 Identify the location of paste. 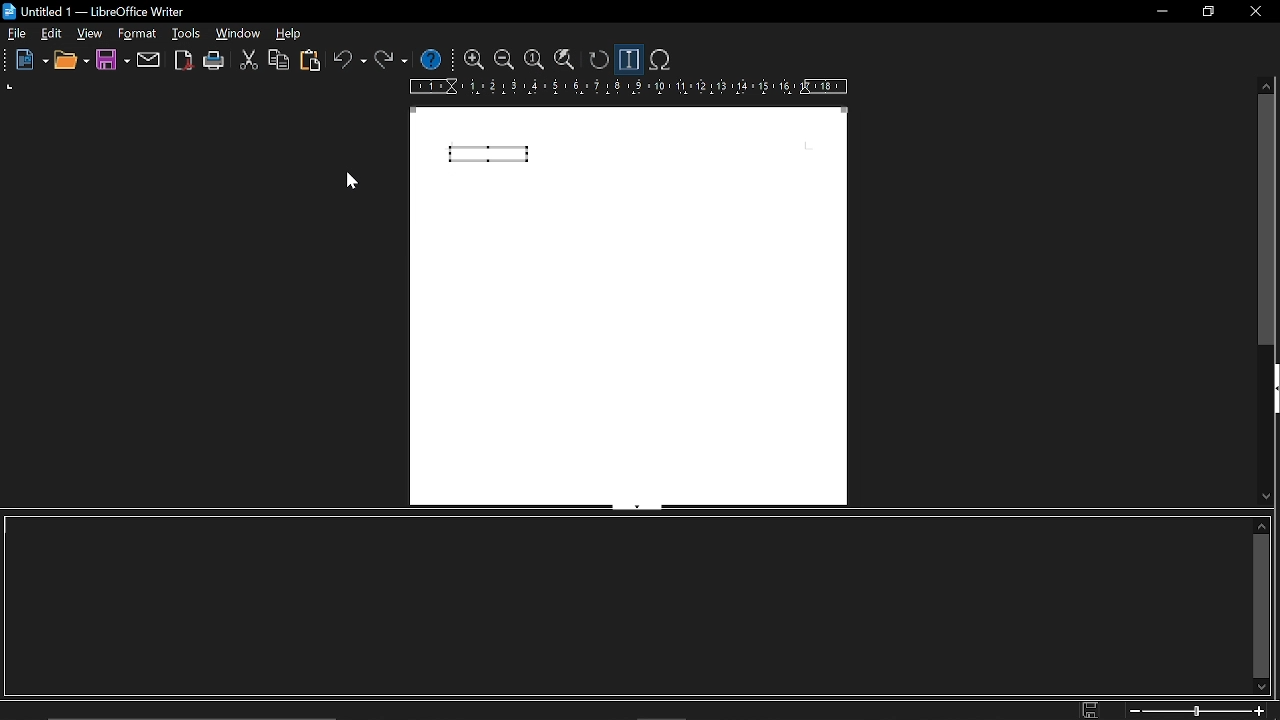
(314, 61).